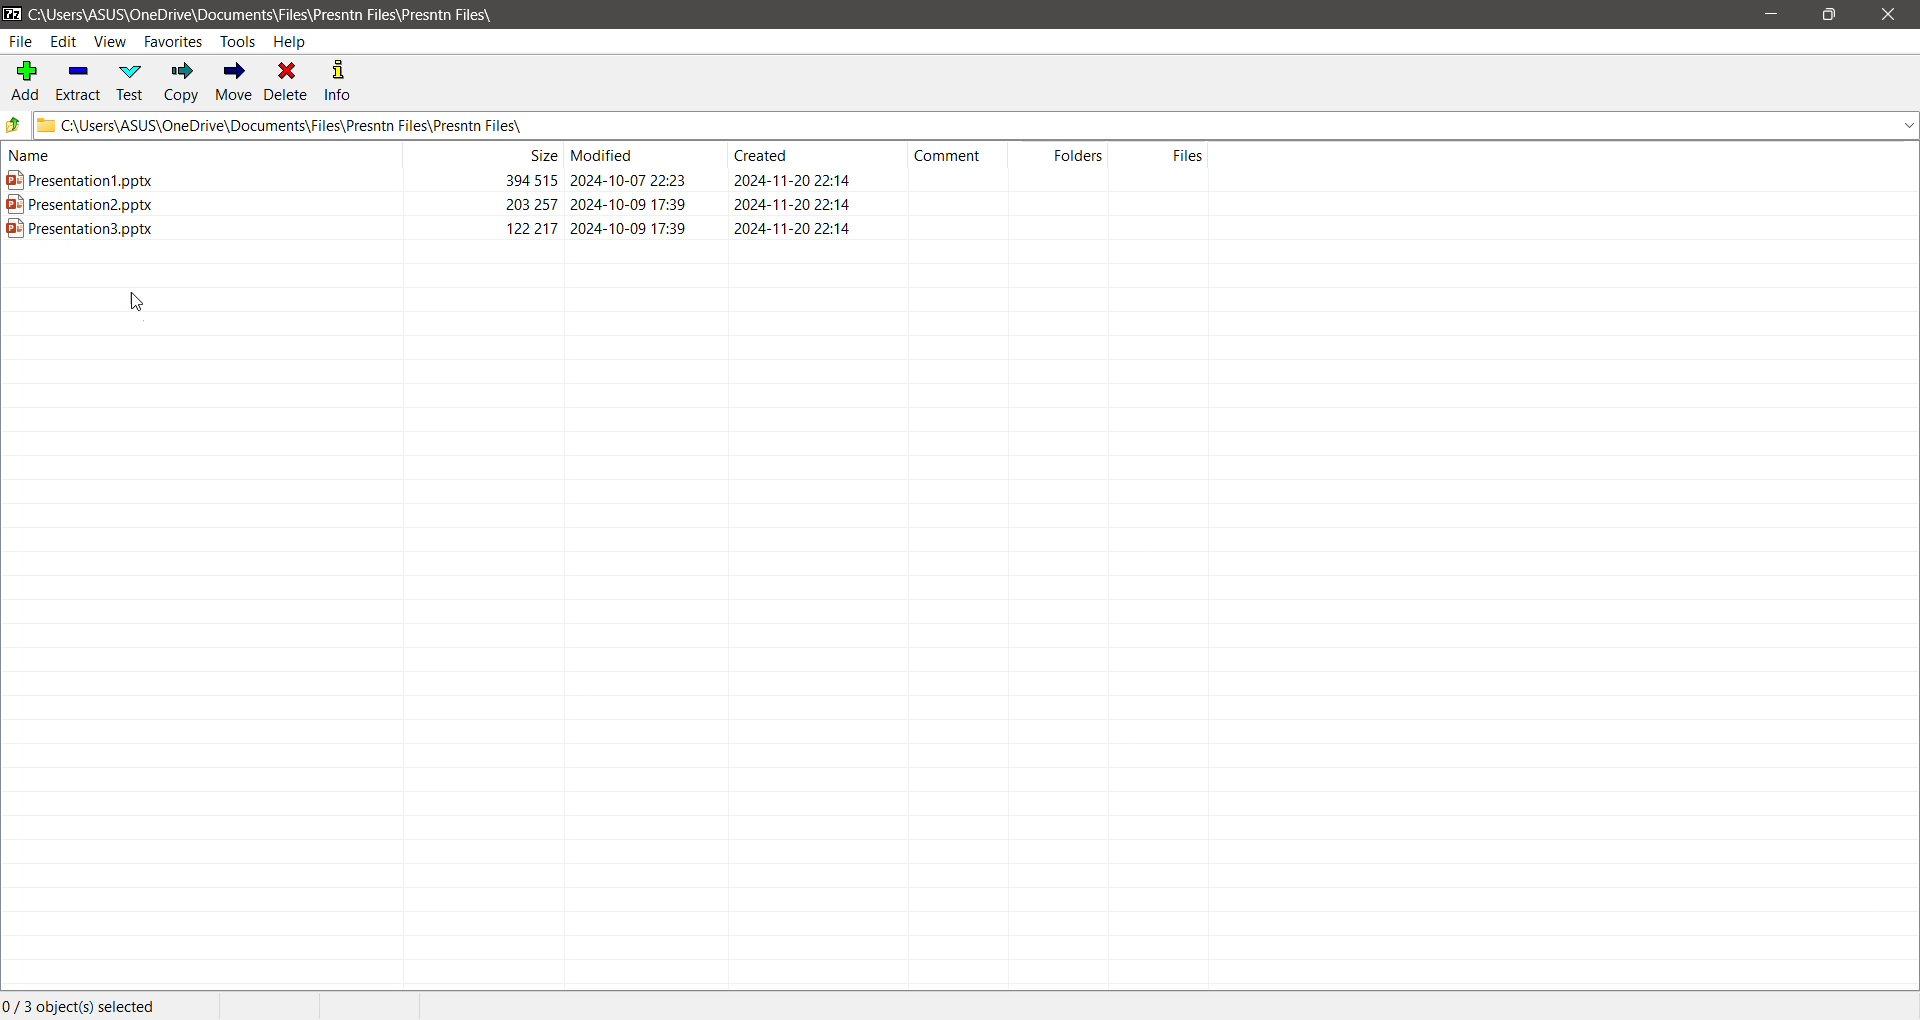  Describe the element at coordinates (1078, 154) in the screenshot. I see `folders` at that location.